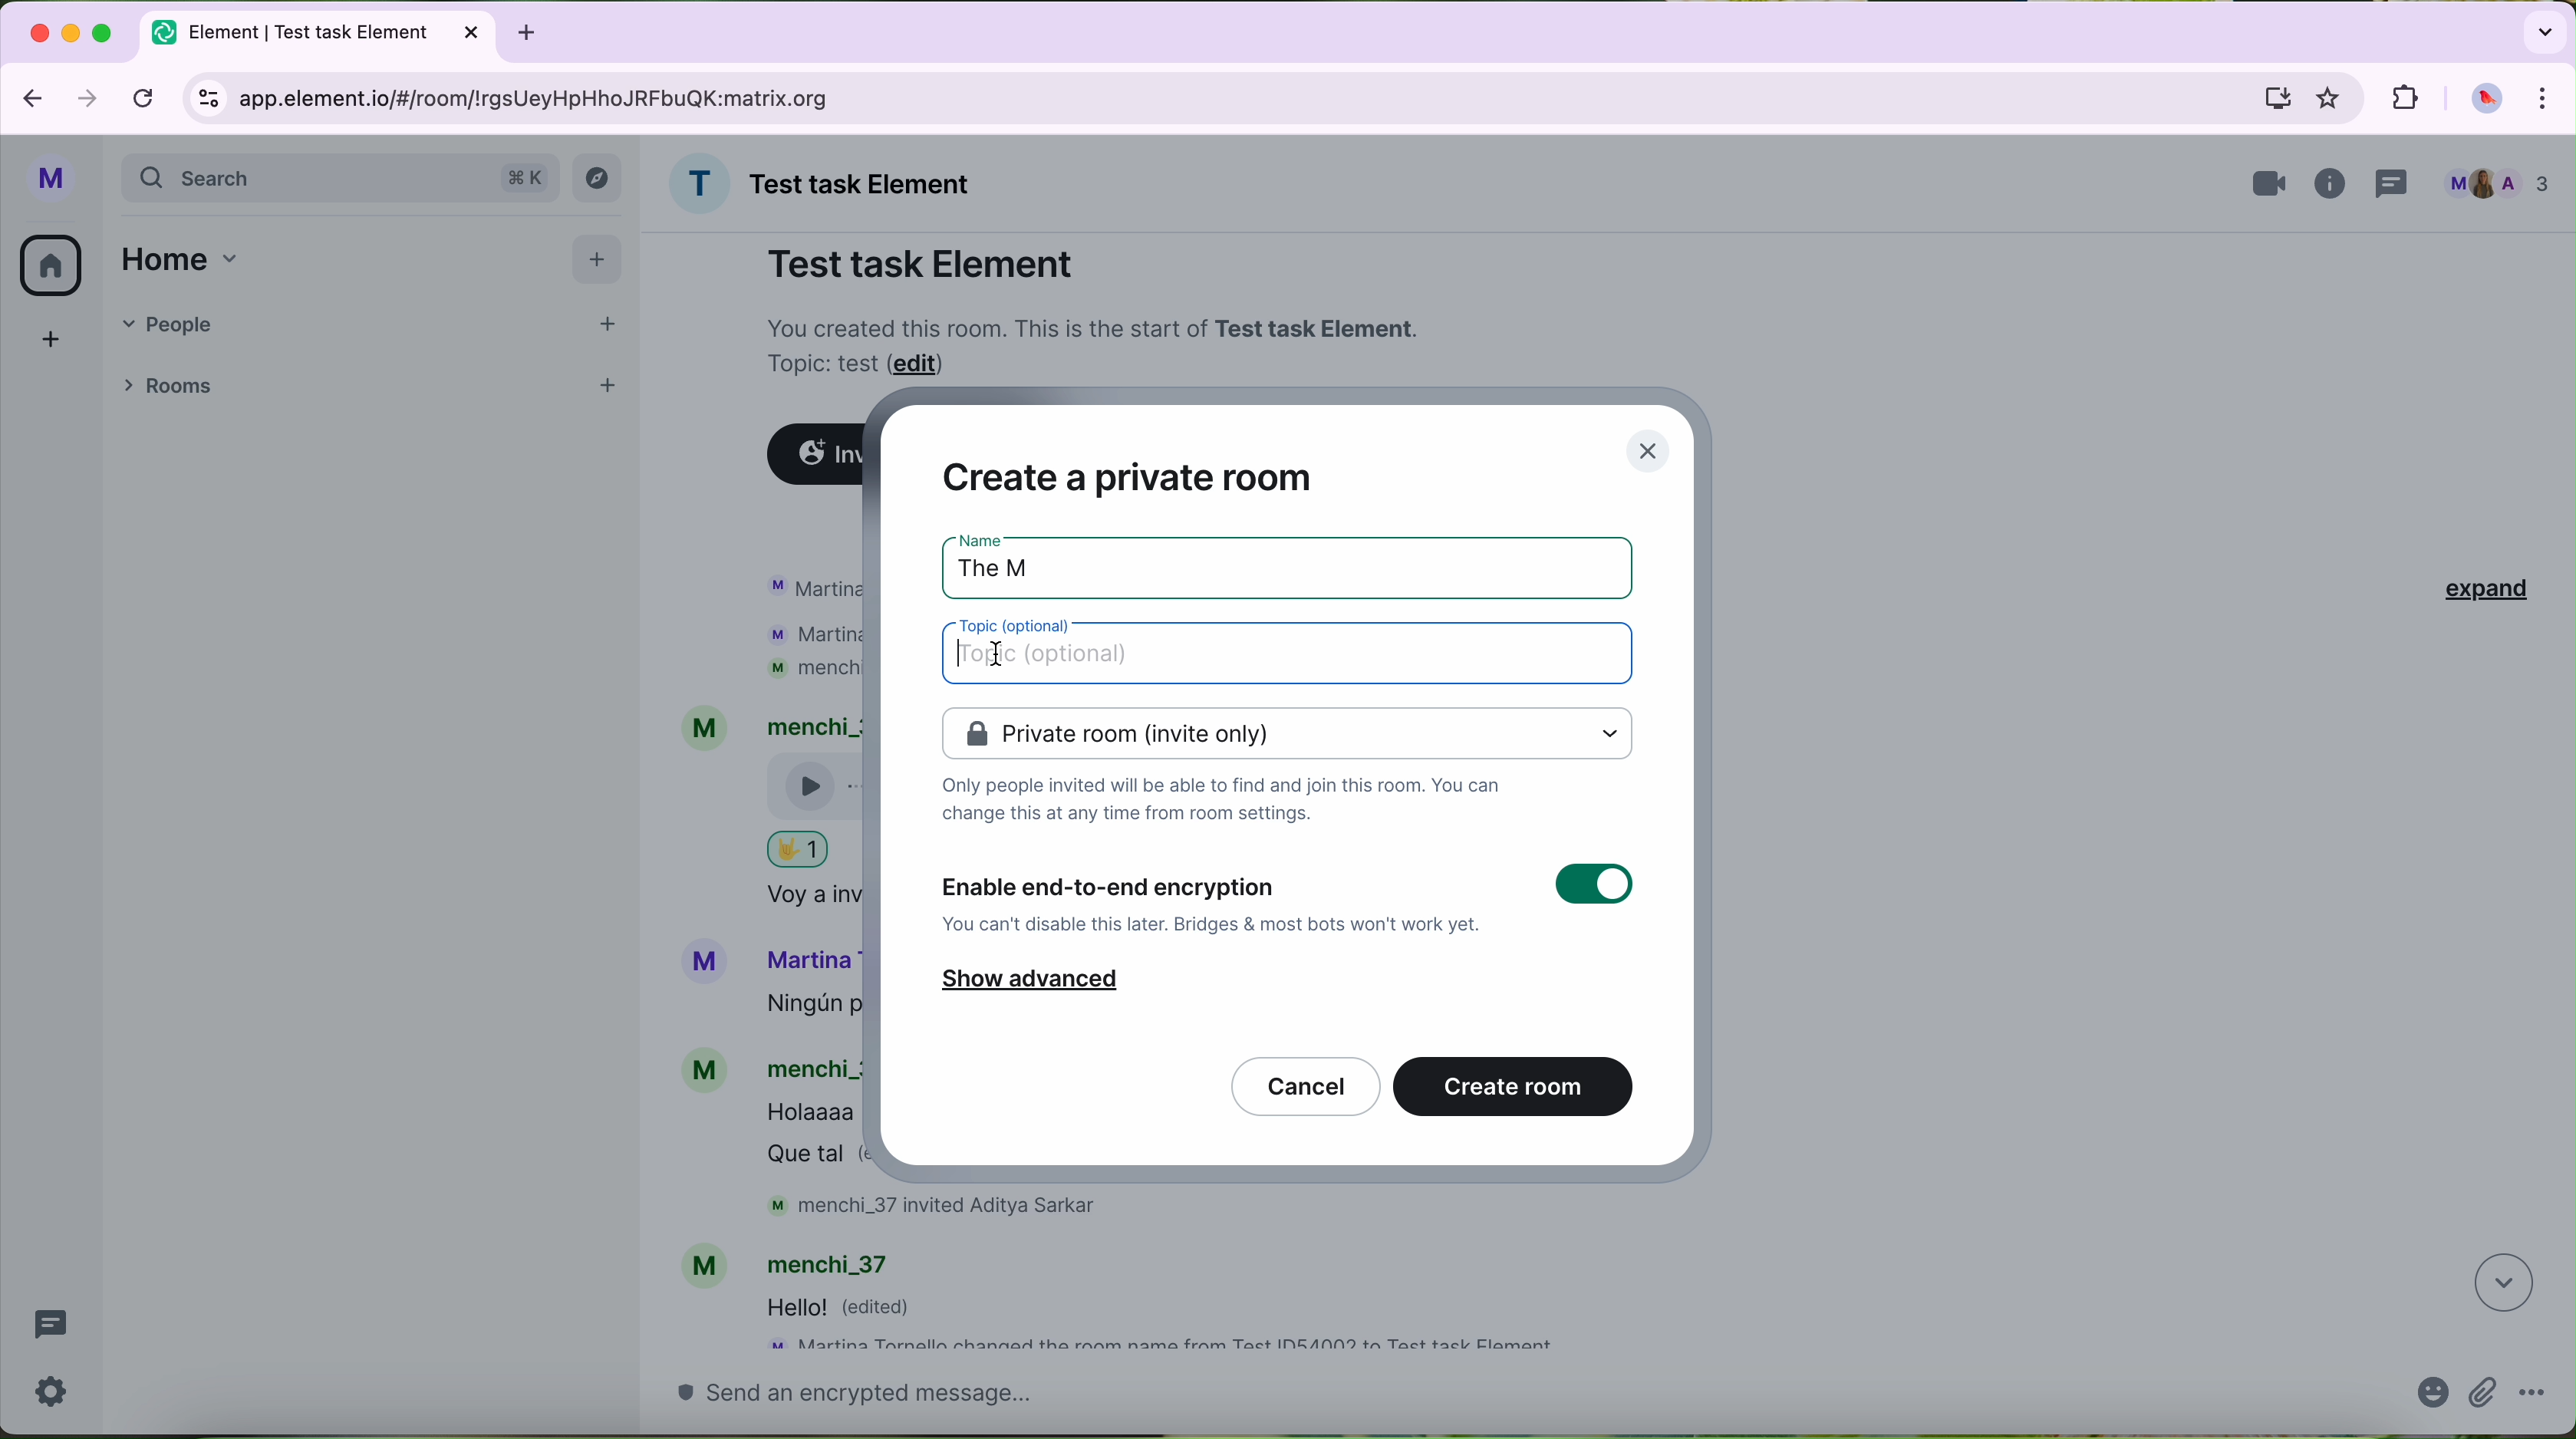 The height and width of the screenshot is (1439, 2576). Describe the element at coordinates (51, 266) in the screenshot. I see `home button` at that location.